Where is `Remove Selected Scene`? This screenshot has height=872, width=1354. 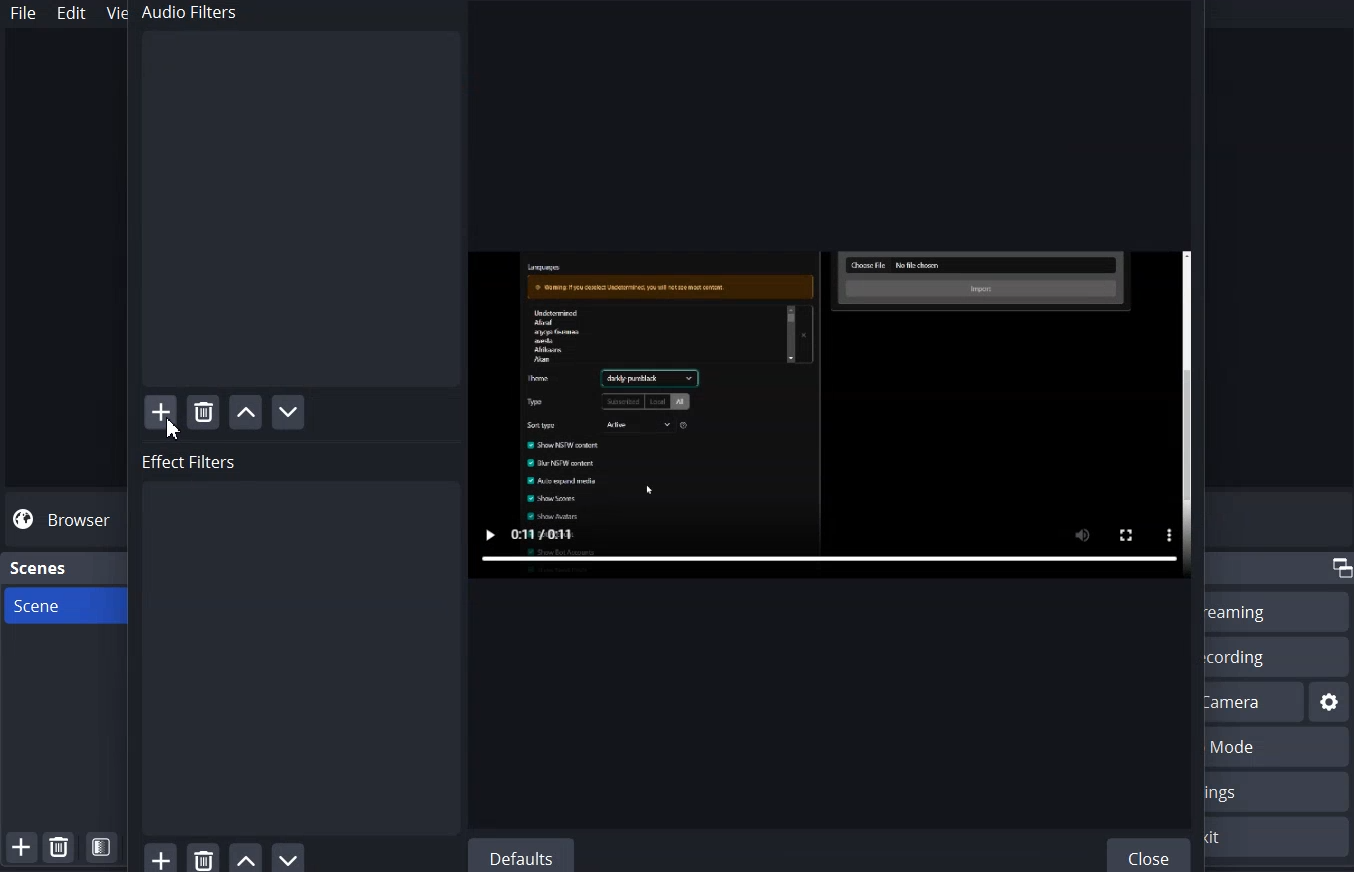 Remove Selected Scene is located at coordinates (58, 846).